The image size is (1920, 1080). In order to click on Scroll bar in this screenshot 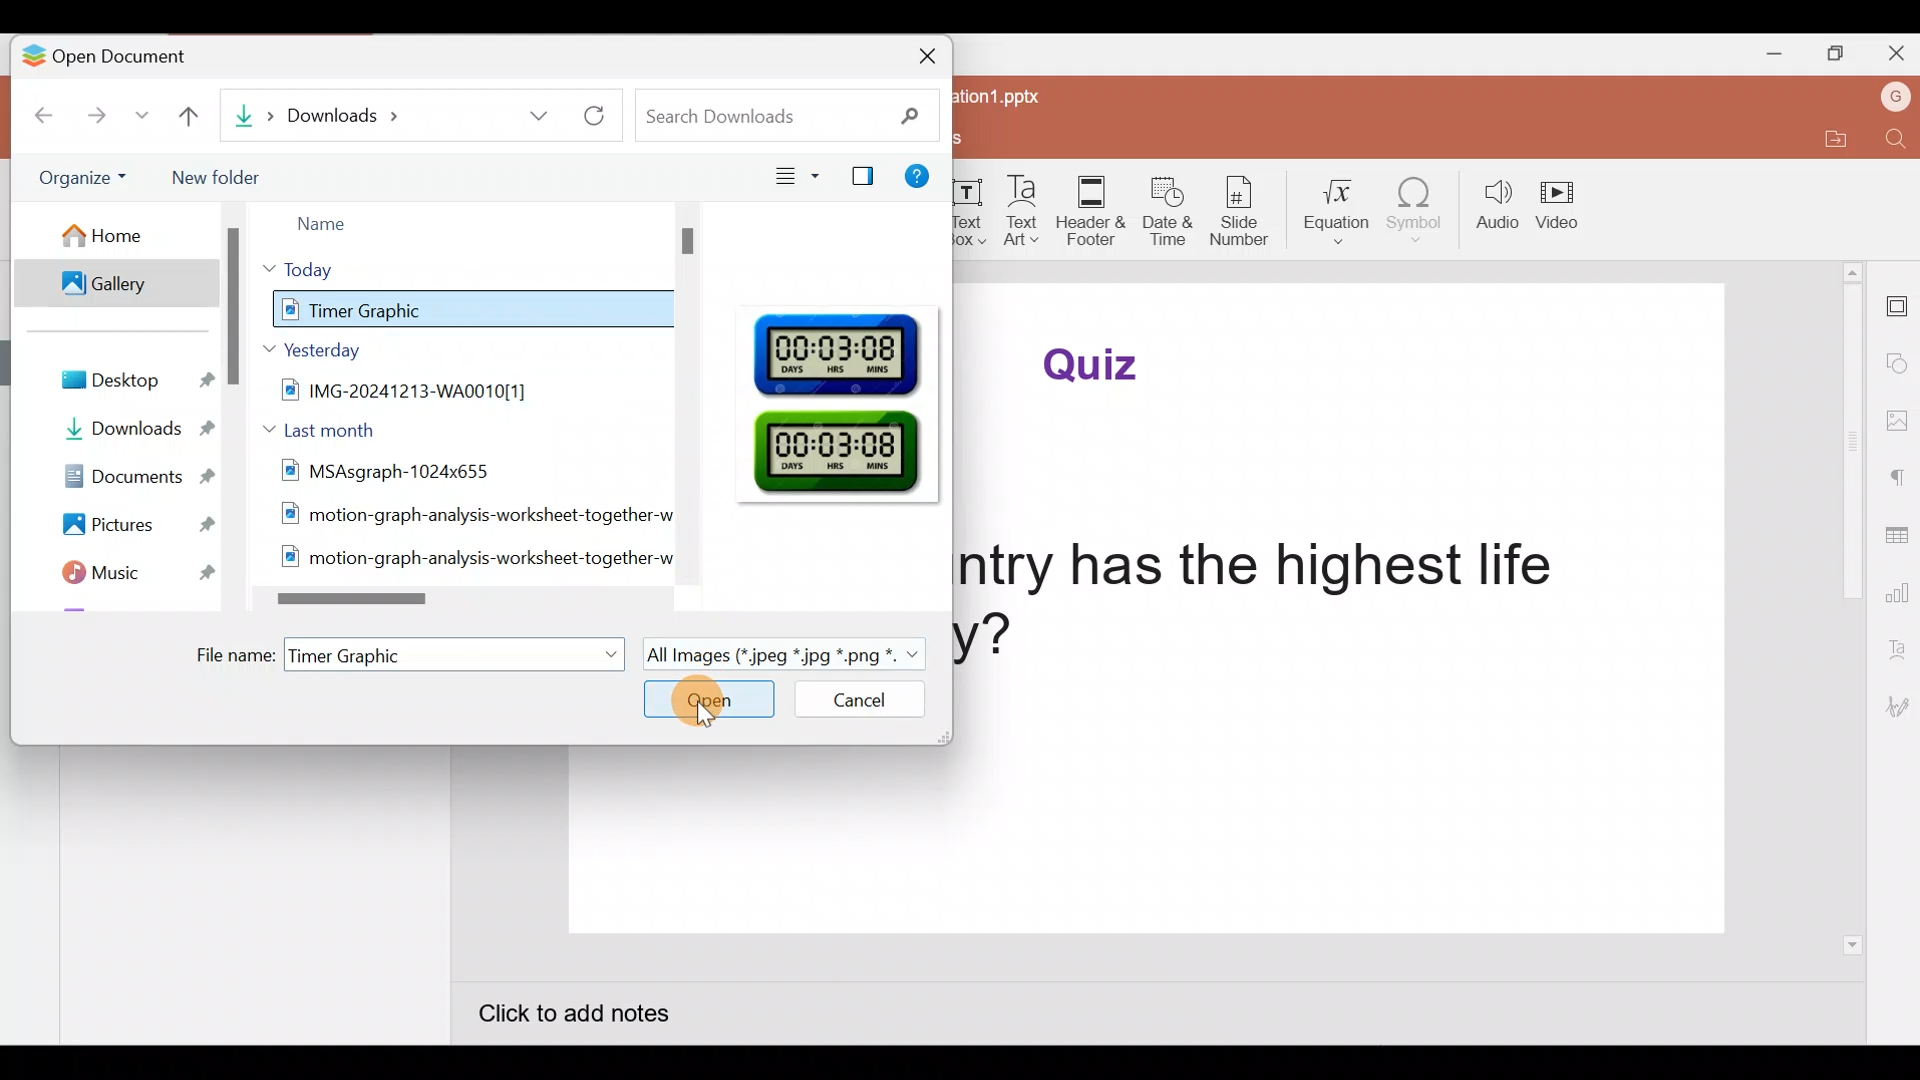, I will do `click(680, 405)`.